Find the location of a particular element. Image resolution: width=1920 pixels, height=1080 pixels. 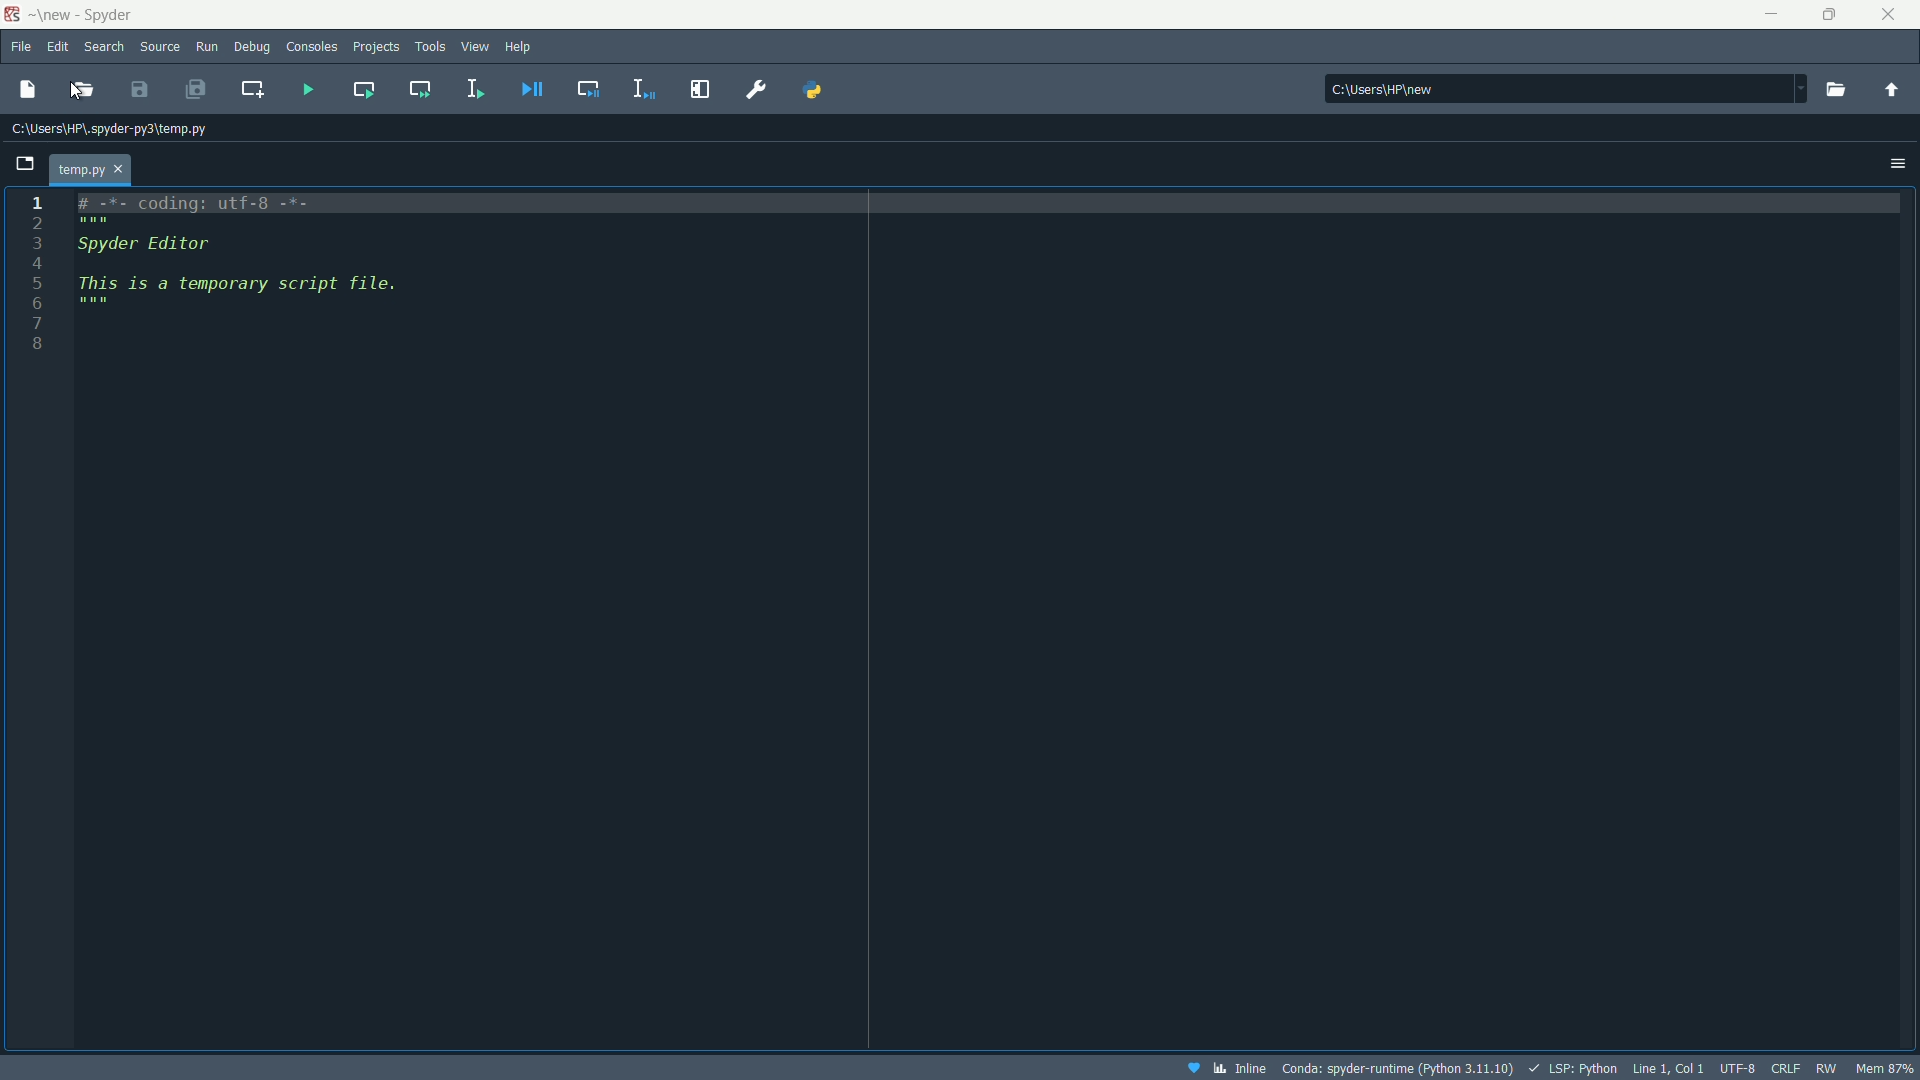

maximize is located at coordinates (1832, 16).